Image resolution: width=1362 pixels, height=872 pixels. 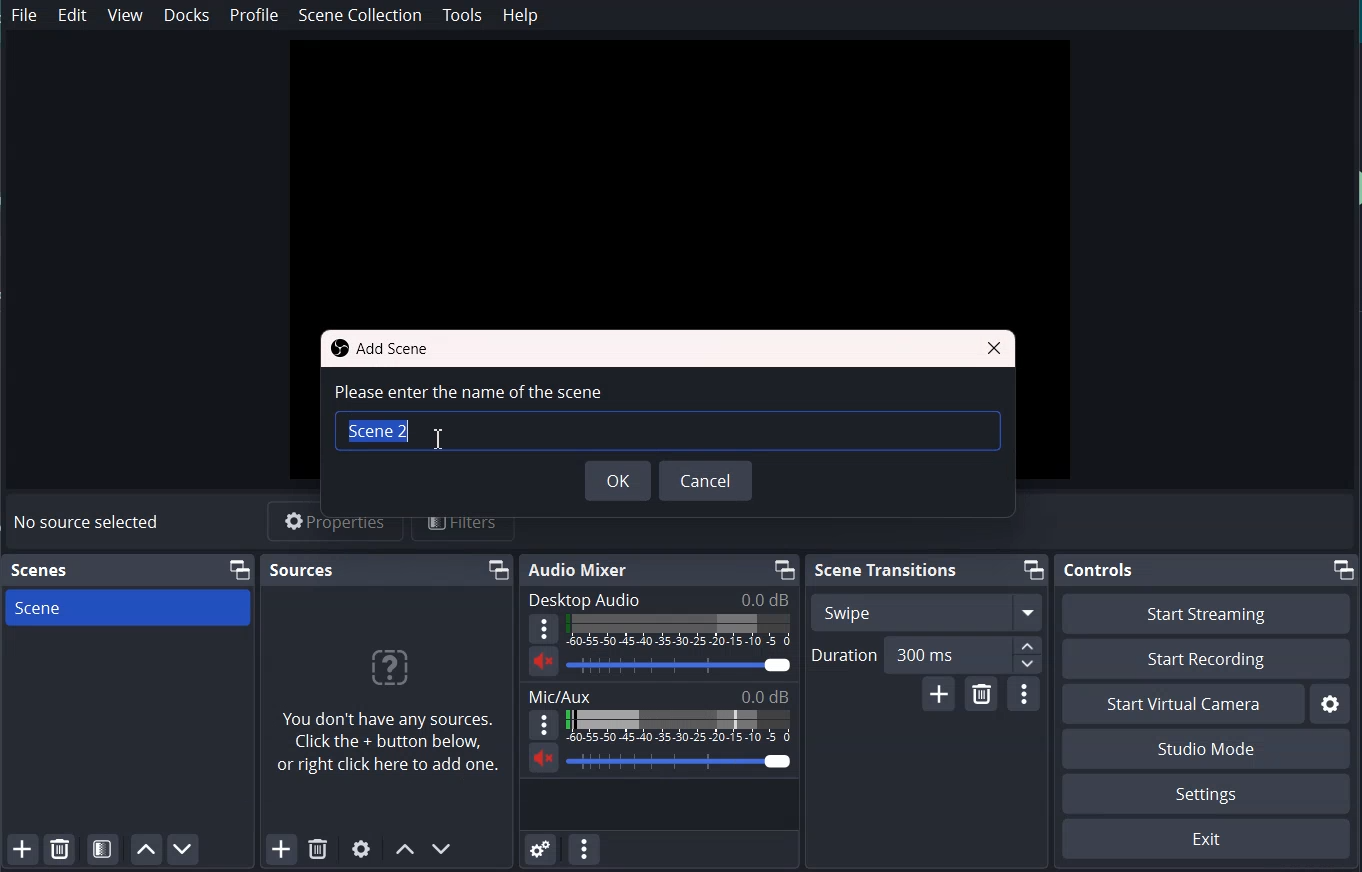 What do you see at coordinates (938, 693) in the screenshot?
I see `Add configurable Transition` at bounding box center [938, 693].